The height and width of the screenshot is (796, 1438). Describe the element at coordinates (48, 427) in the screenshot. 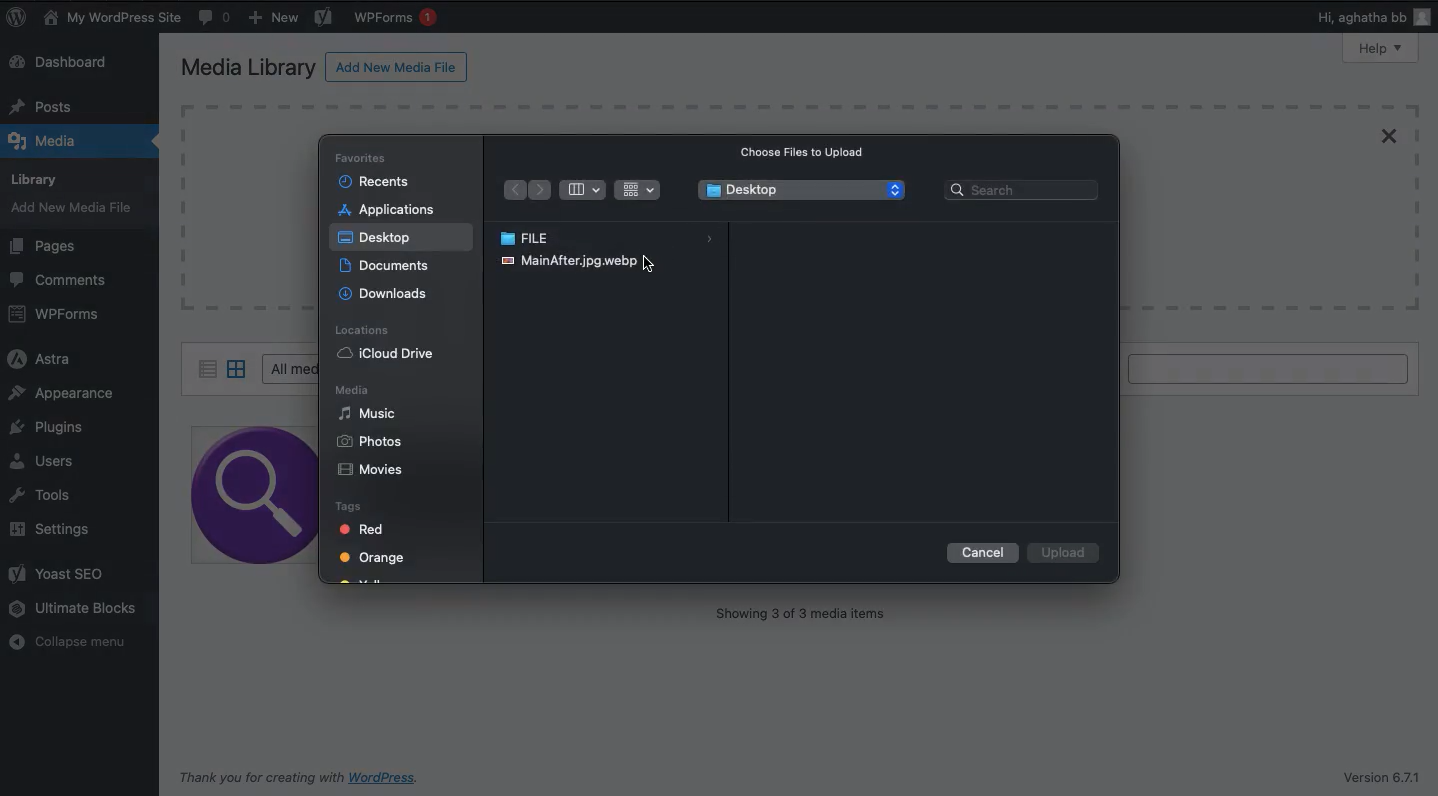

I see `Plugins` at that location.